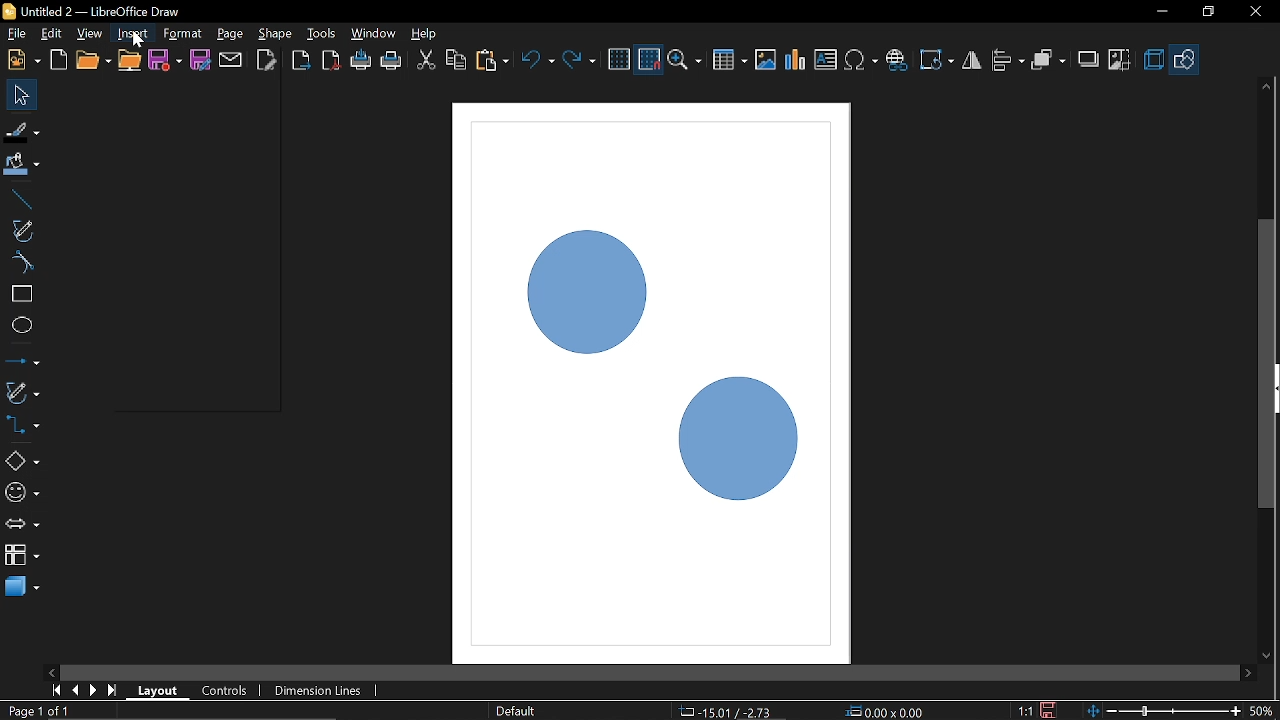 The width and height of the screenshot is (1280, 720). Describe the element at coordinates (22, 552) in the screenshot. I see `Flowchart` at that location.